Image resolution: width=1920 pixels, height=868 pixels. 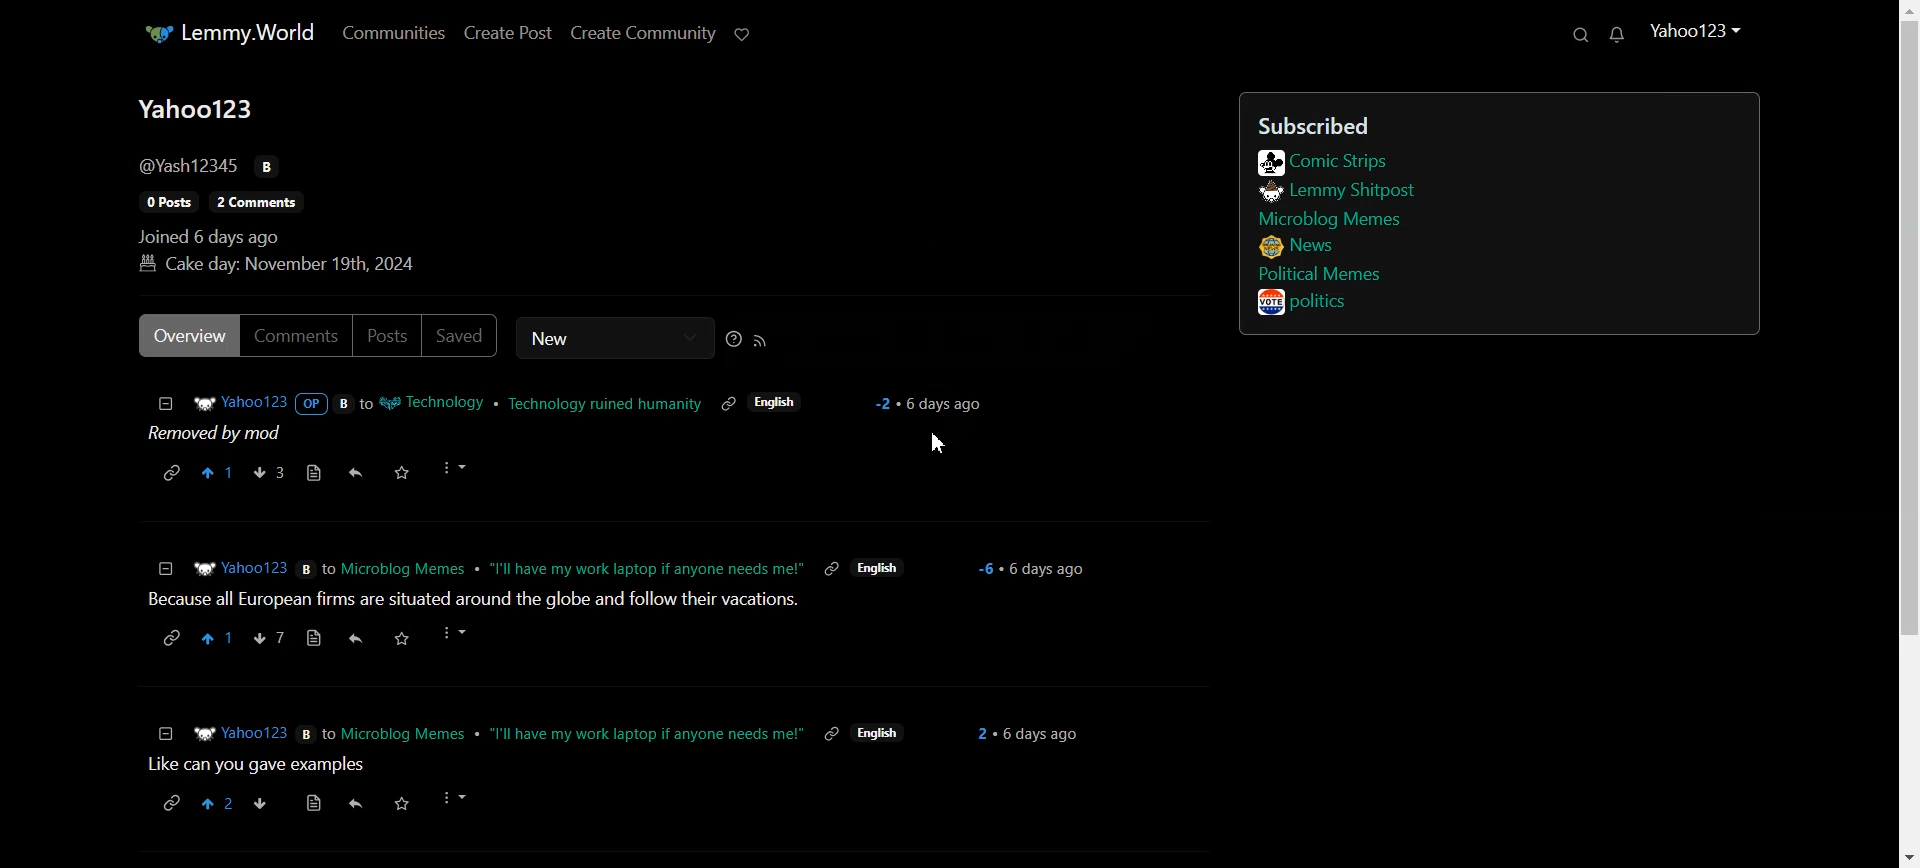 I want to click on Hyperlink, so click(x=501, y=404).